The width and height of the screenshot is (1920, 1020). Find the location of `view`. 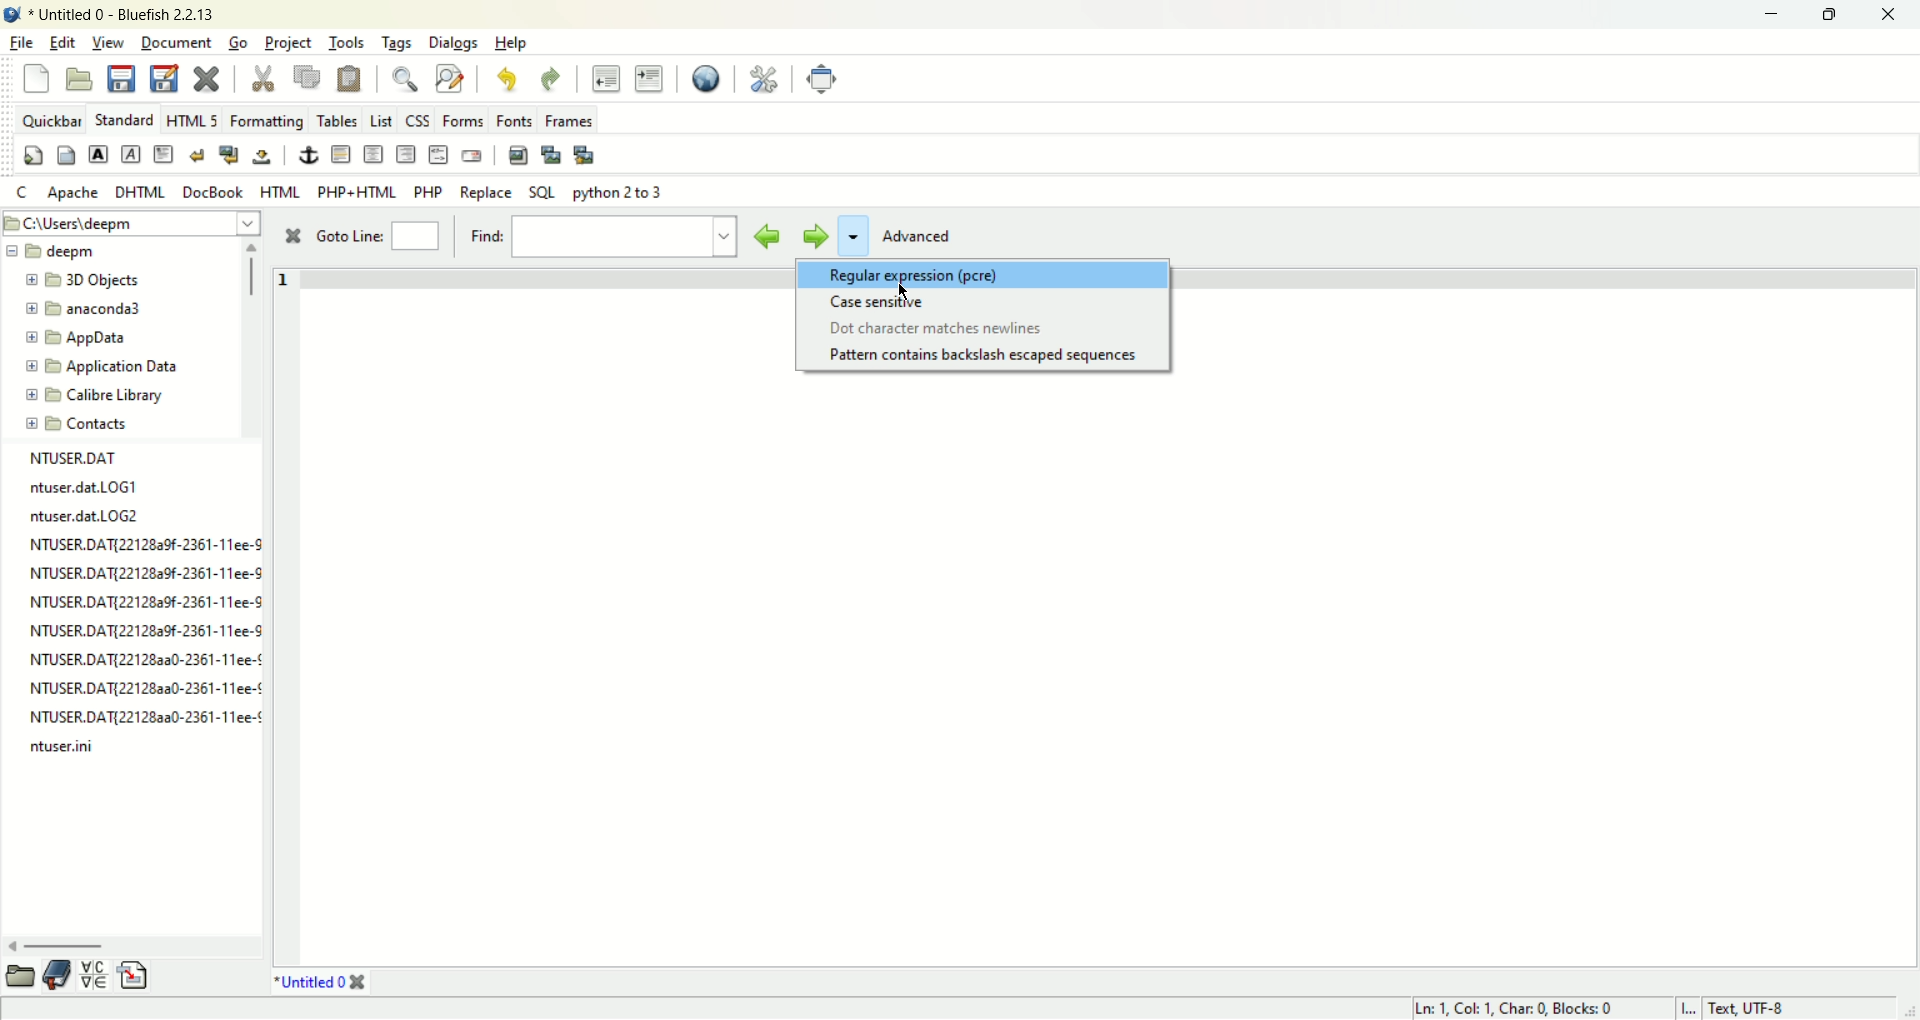

view is located at coordinates (110, 43).